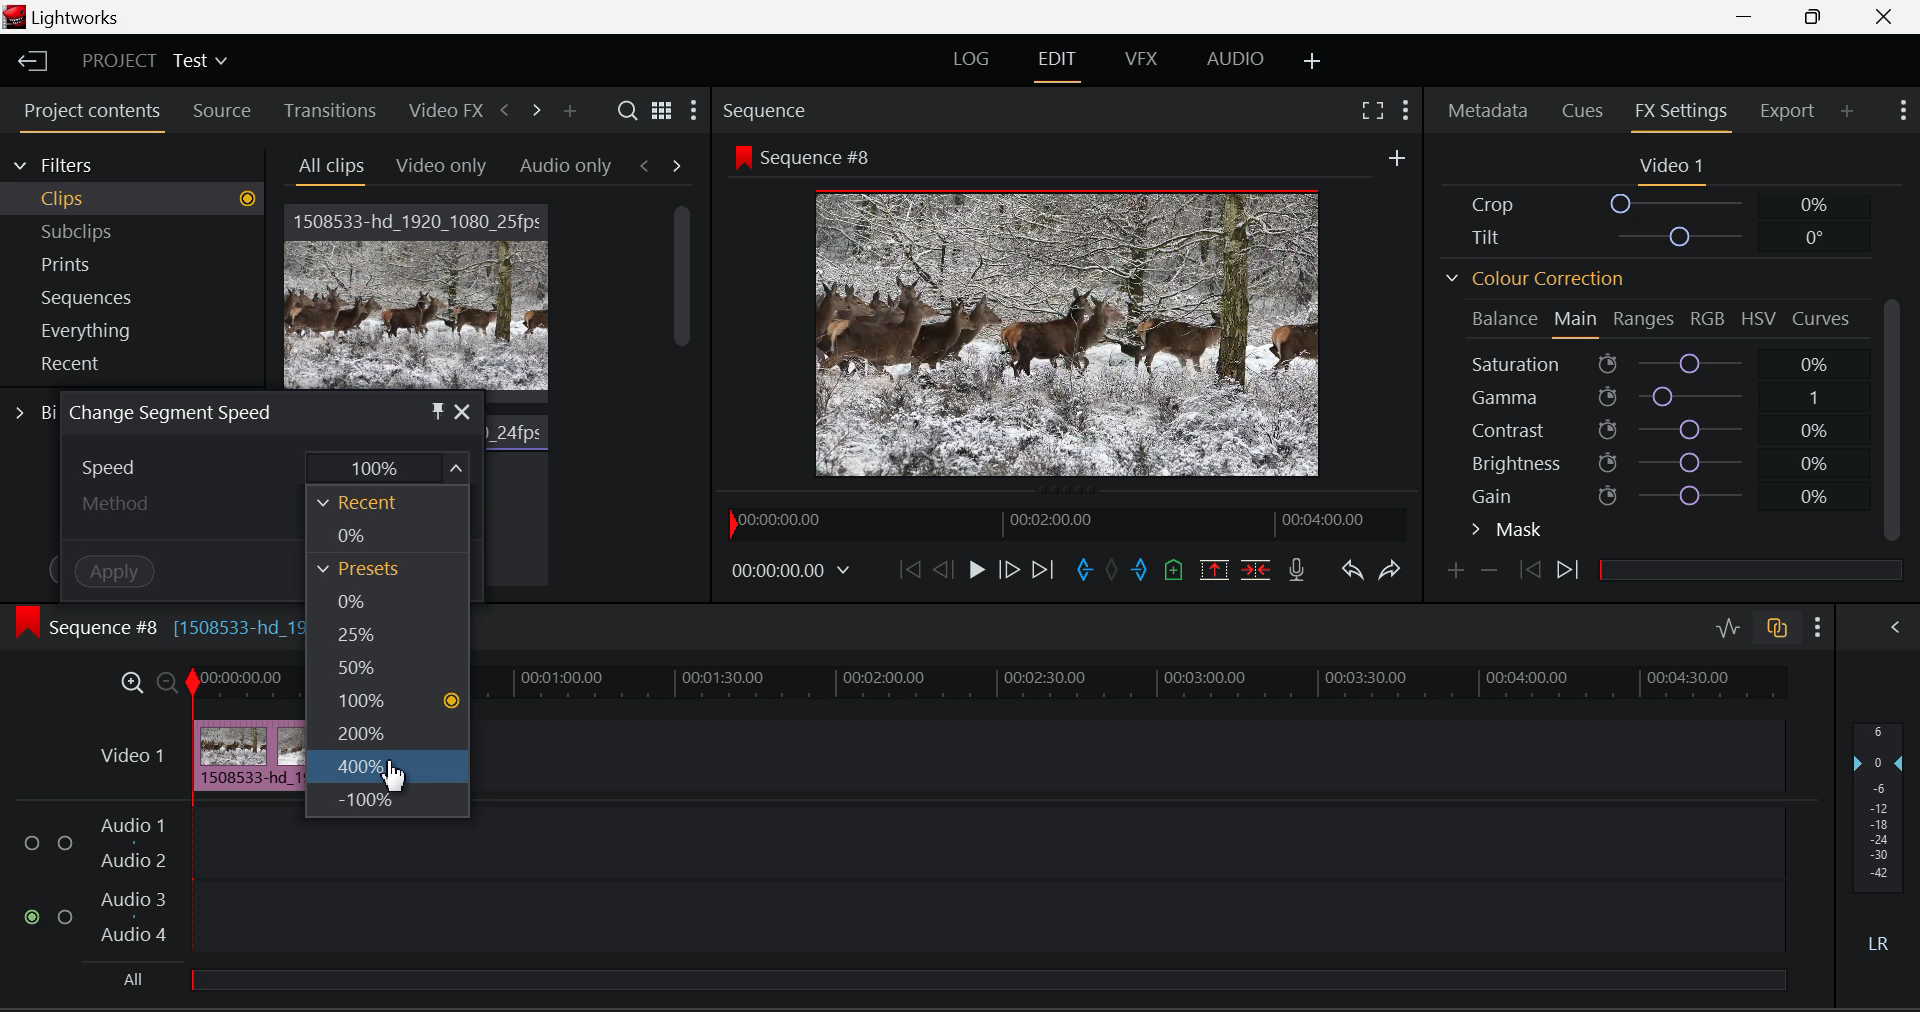 This screenshot has height=1012, width=1920. I want to click on Remove keyframe, so click(1490, 573).